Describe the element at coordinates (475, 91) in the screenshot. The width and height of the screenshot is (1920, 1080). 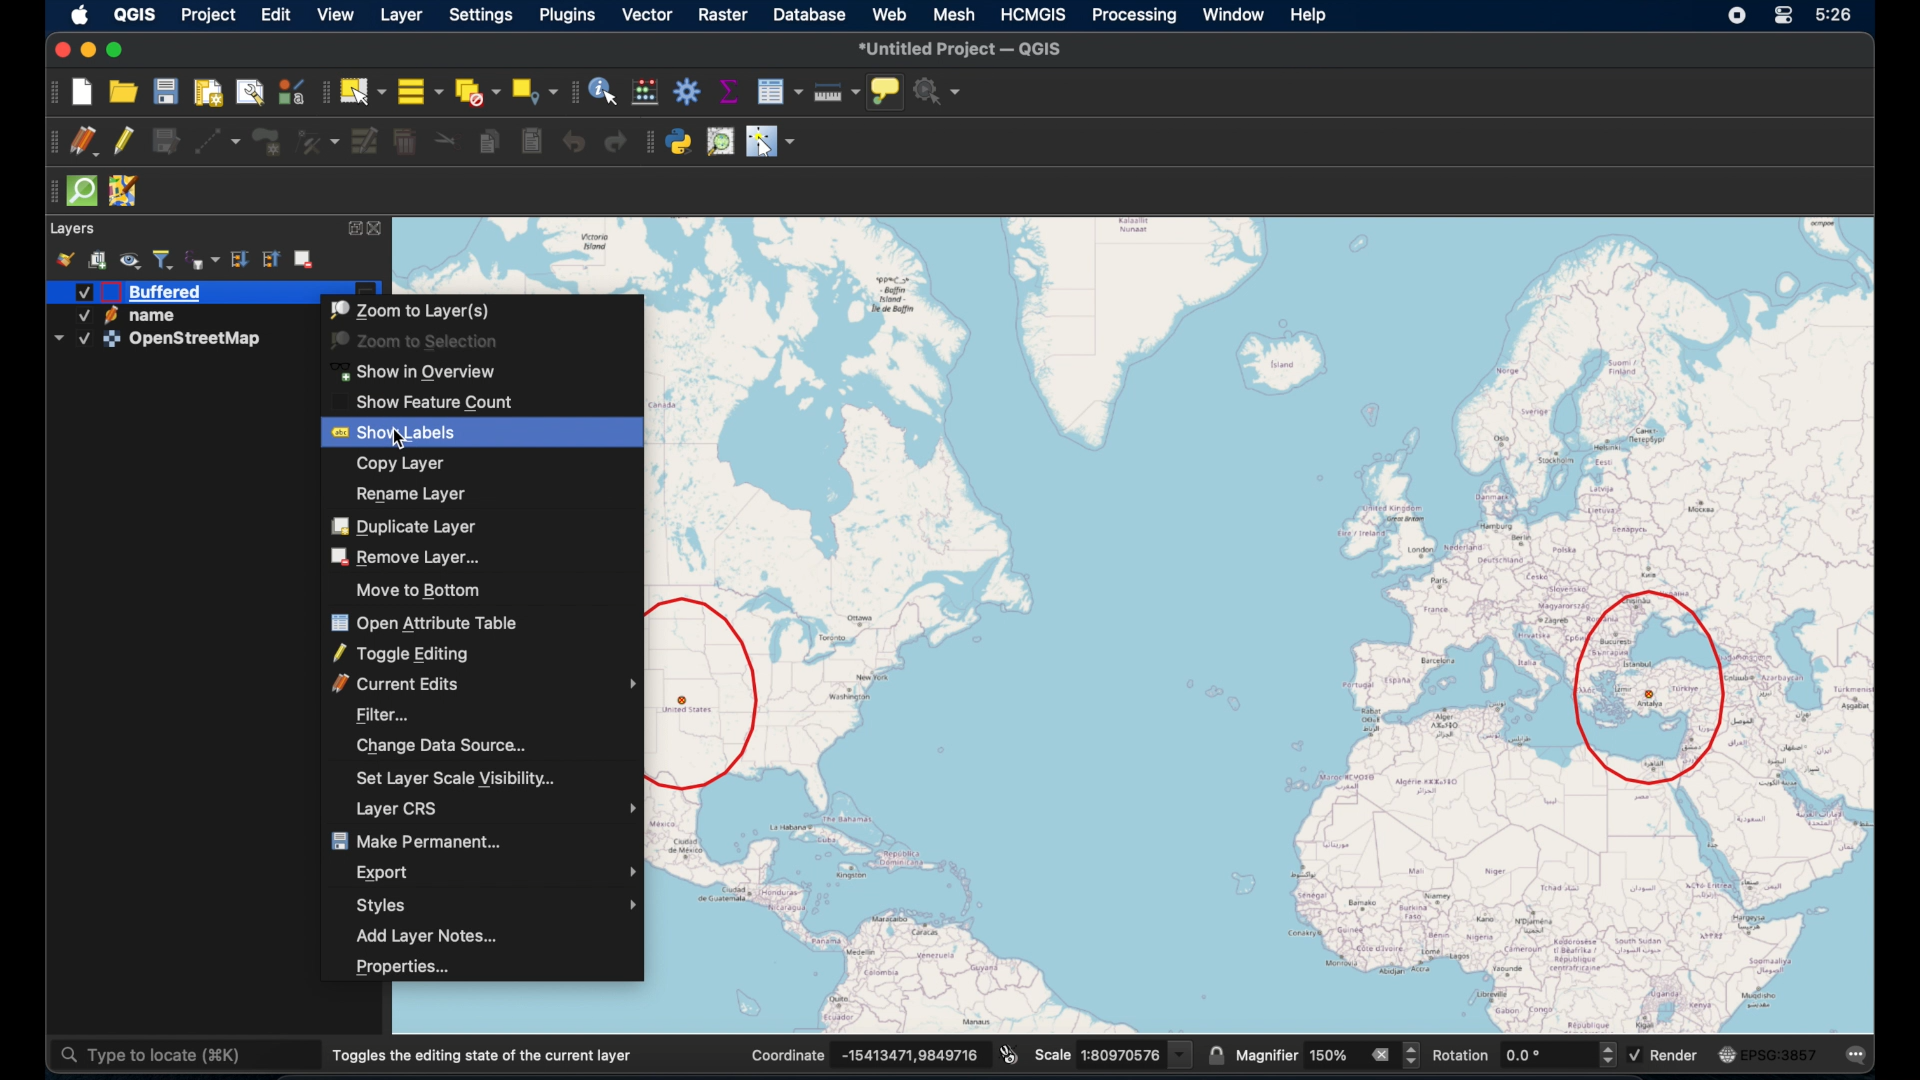
I see `deselect features` at that location.